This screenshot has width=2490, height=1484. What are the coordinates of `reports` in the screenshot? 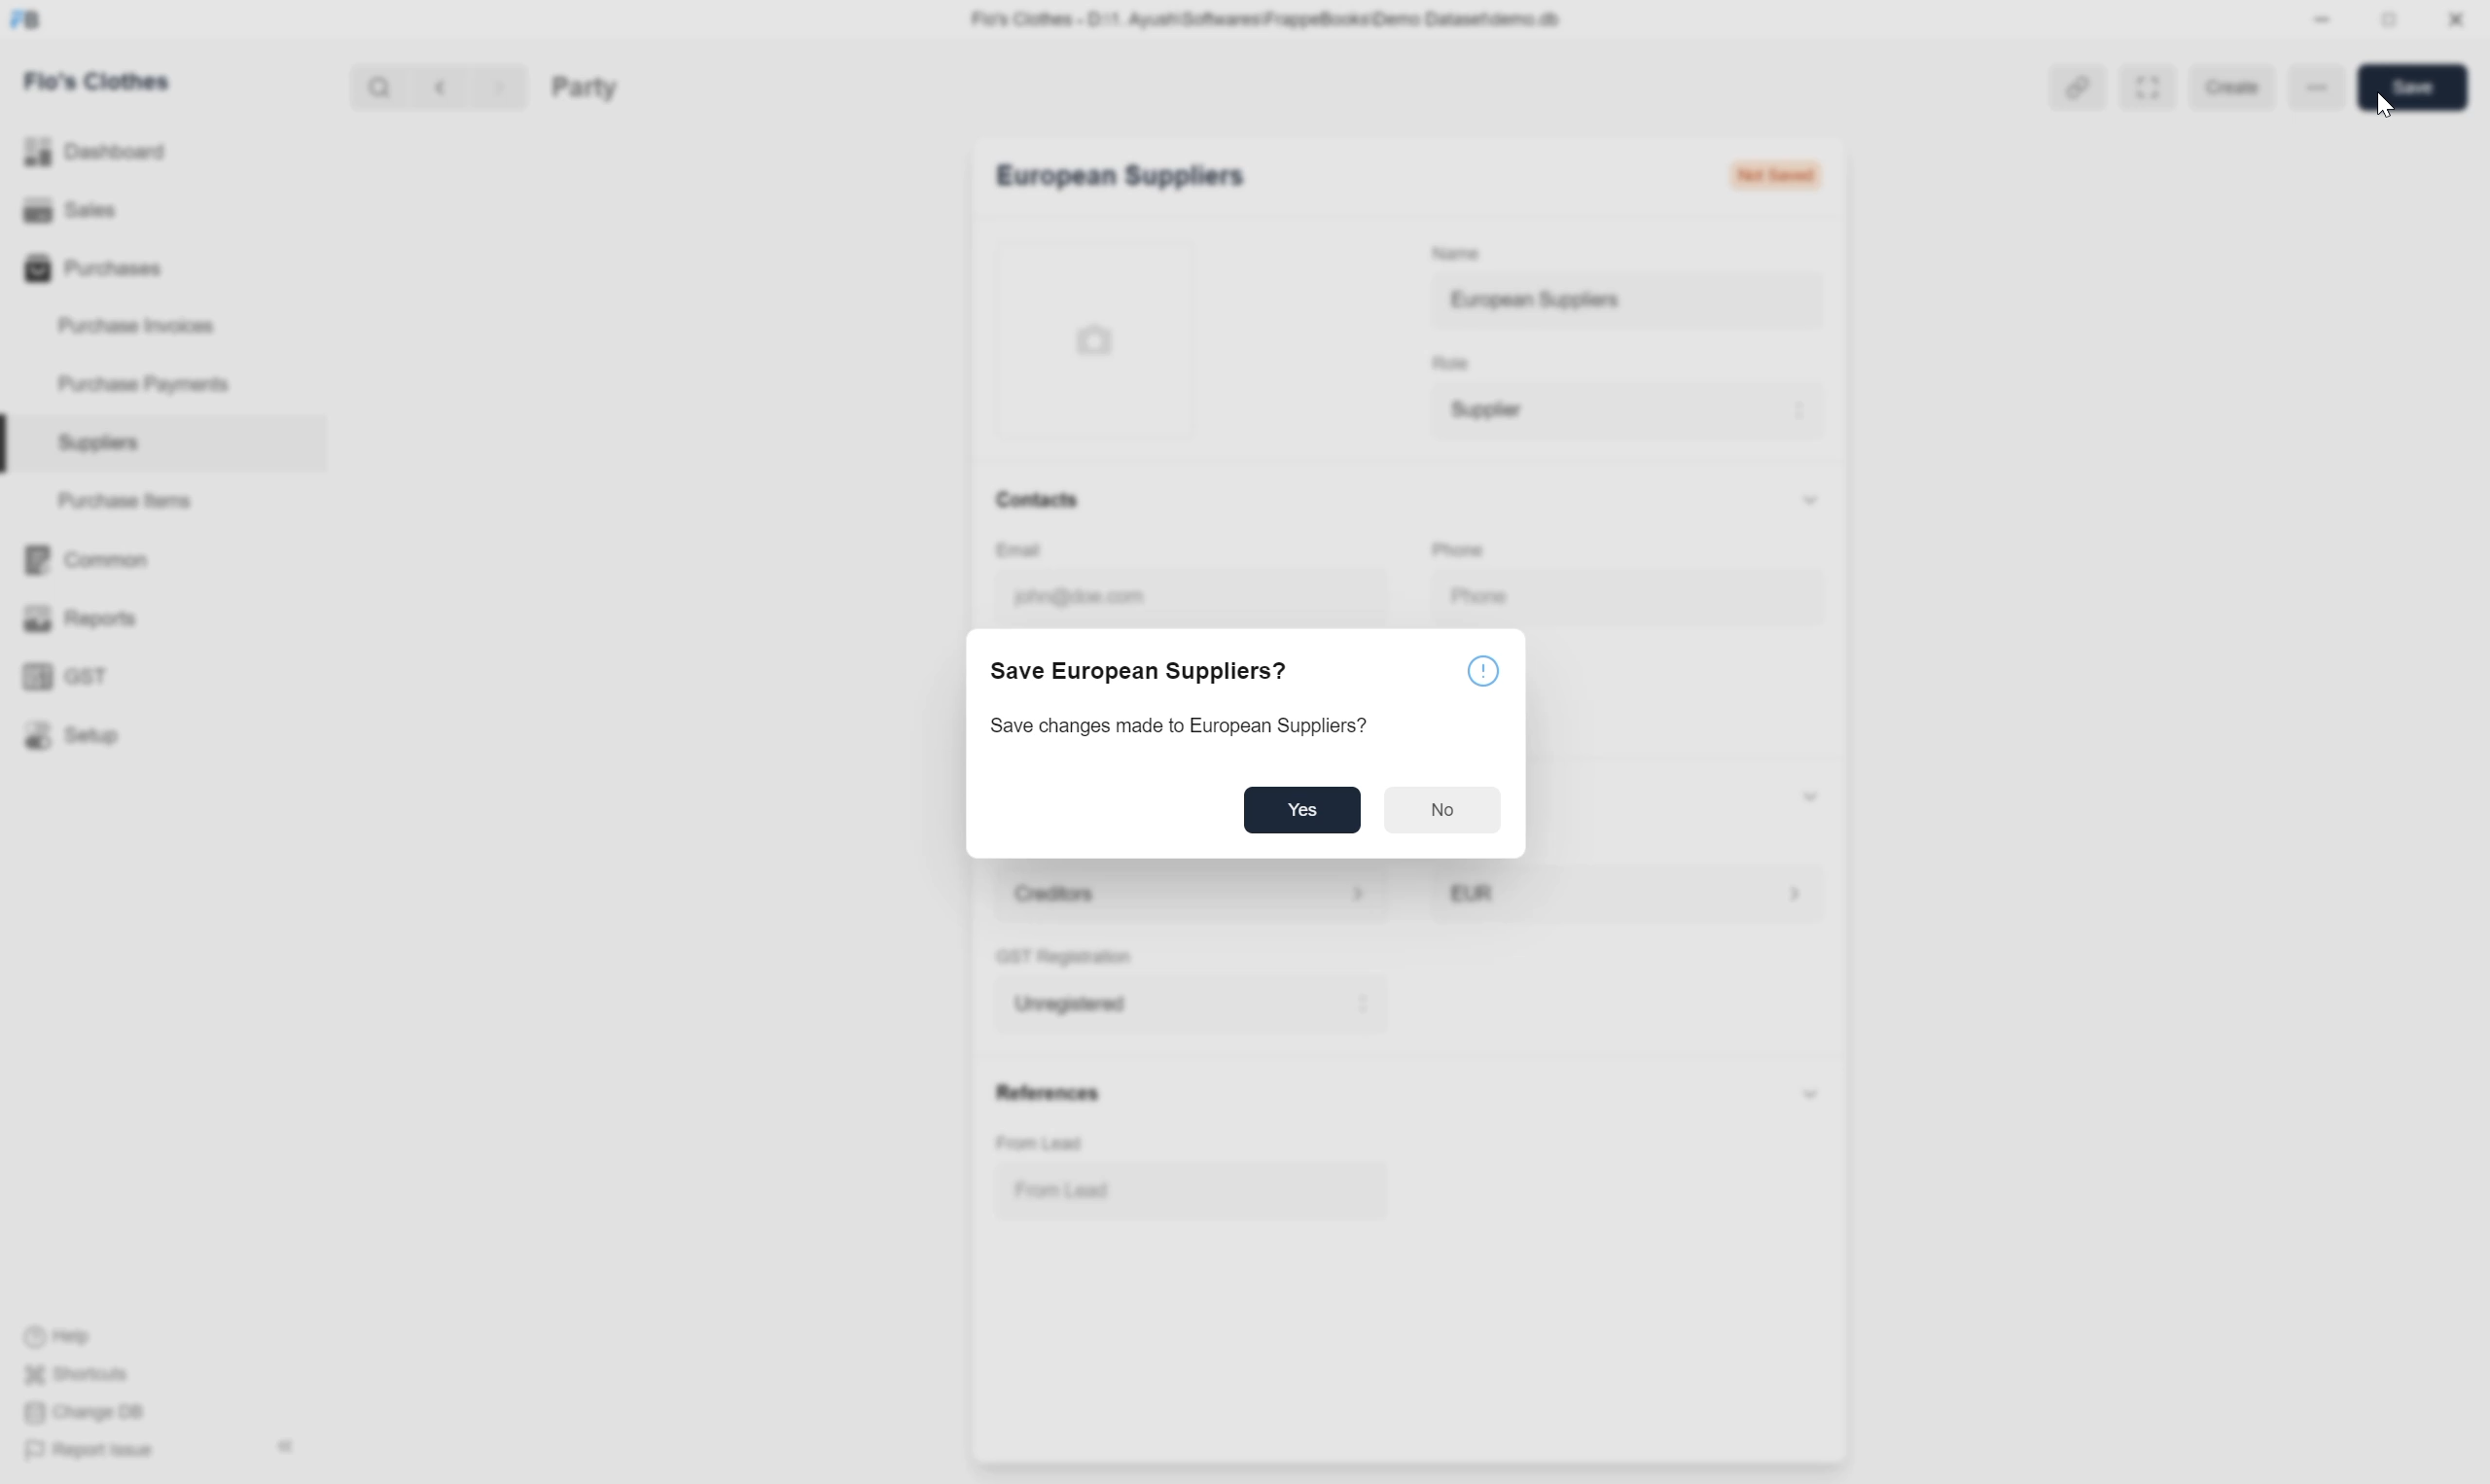 It's located at (85, 618).